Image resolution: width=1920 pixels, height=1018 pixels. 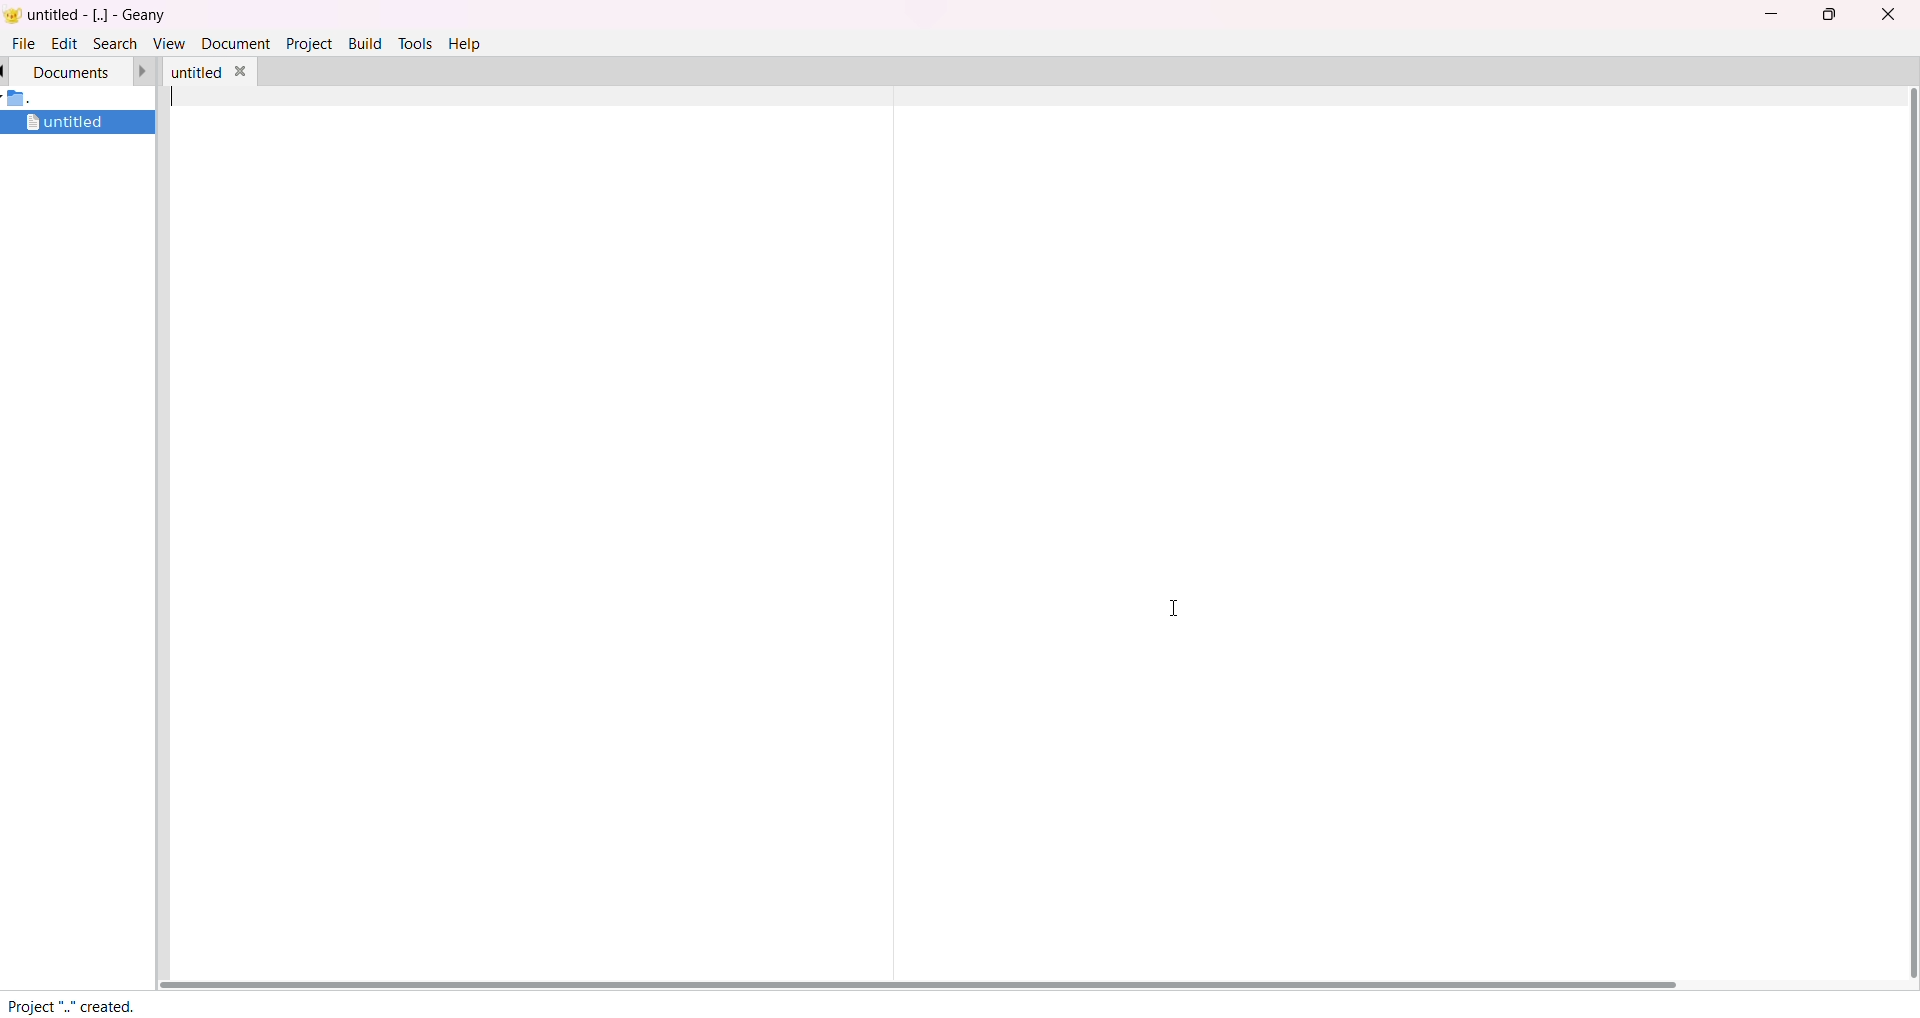 What do you see at coordinates (365, 41) in the screenshot?
I see `build` at bounding box center [365, 41].